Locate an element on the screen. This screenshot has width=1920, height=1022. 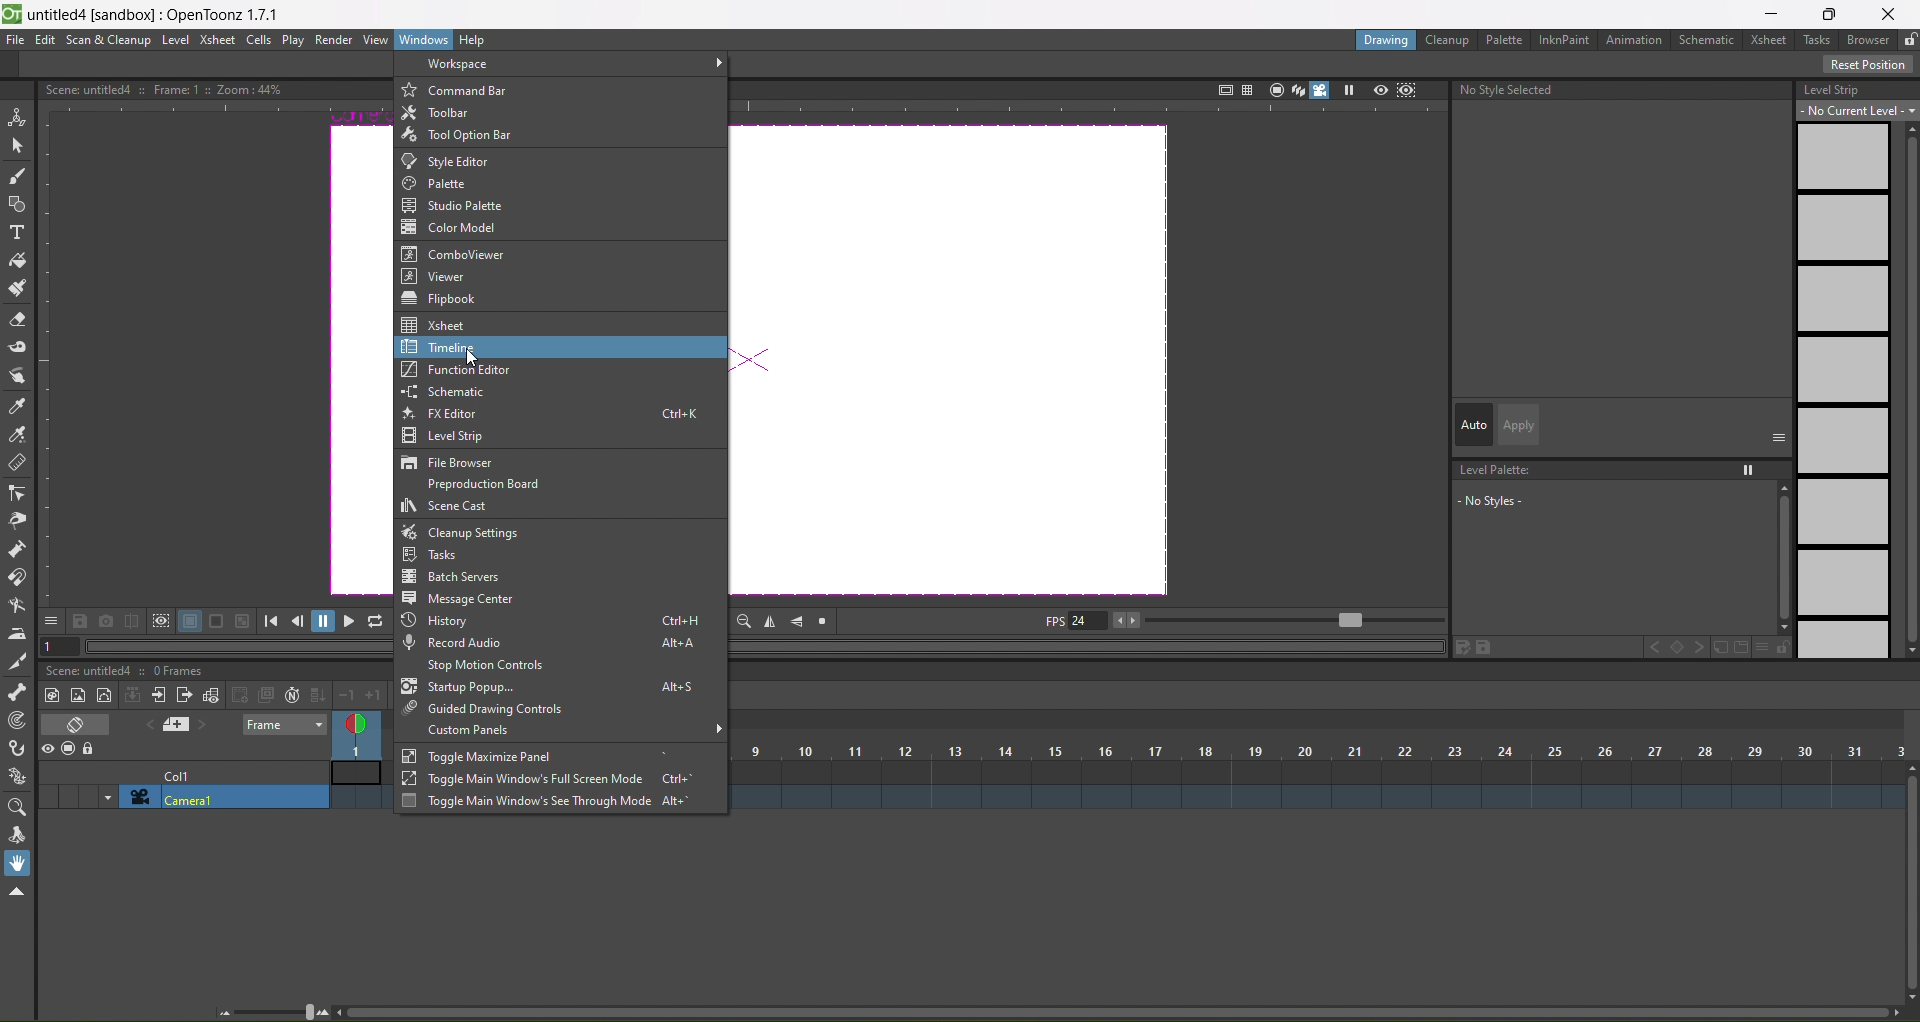
cells is located at coordinates (260, 39).